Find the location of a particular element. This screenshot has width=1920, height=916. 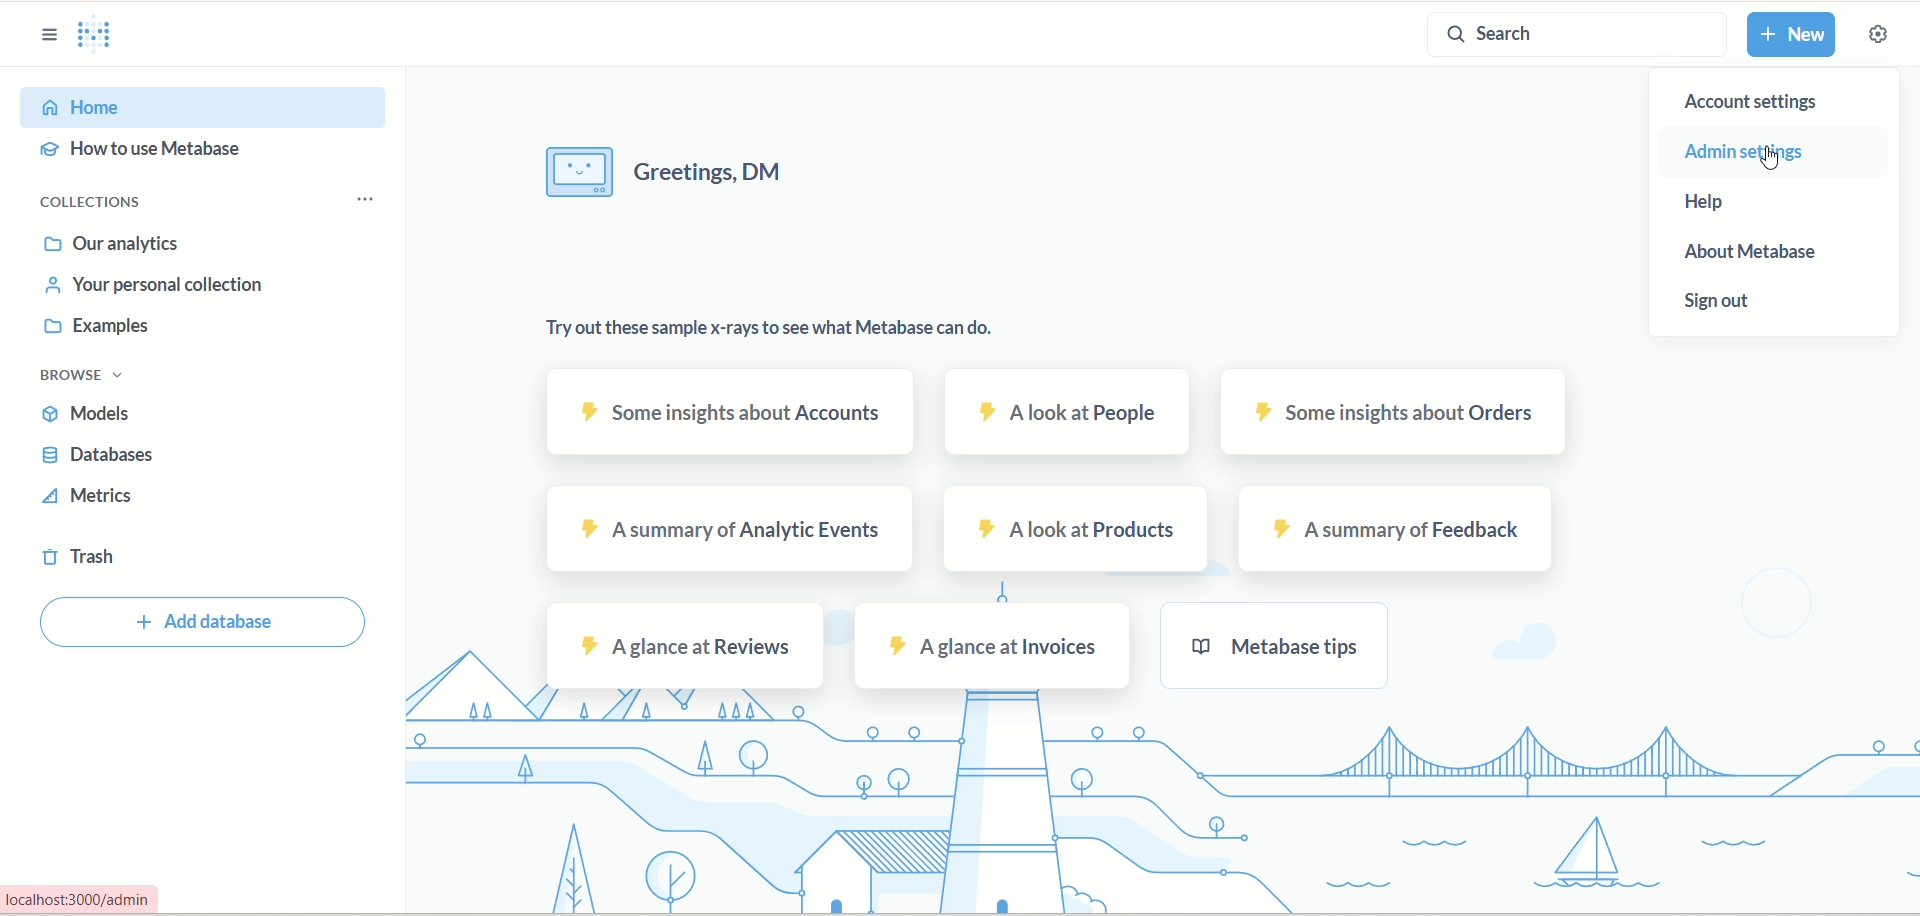

trash is located at coordinates (77, 559).